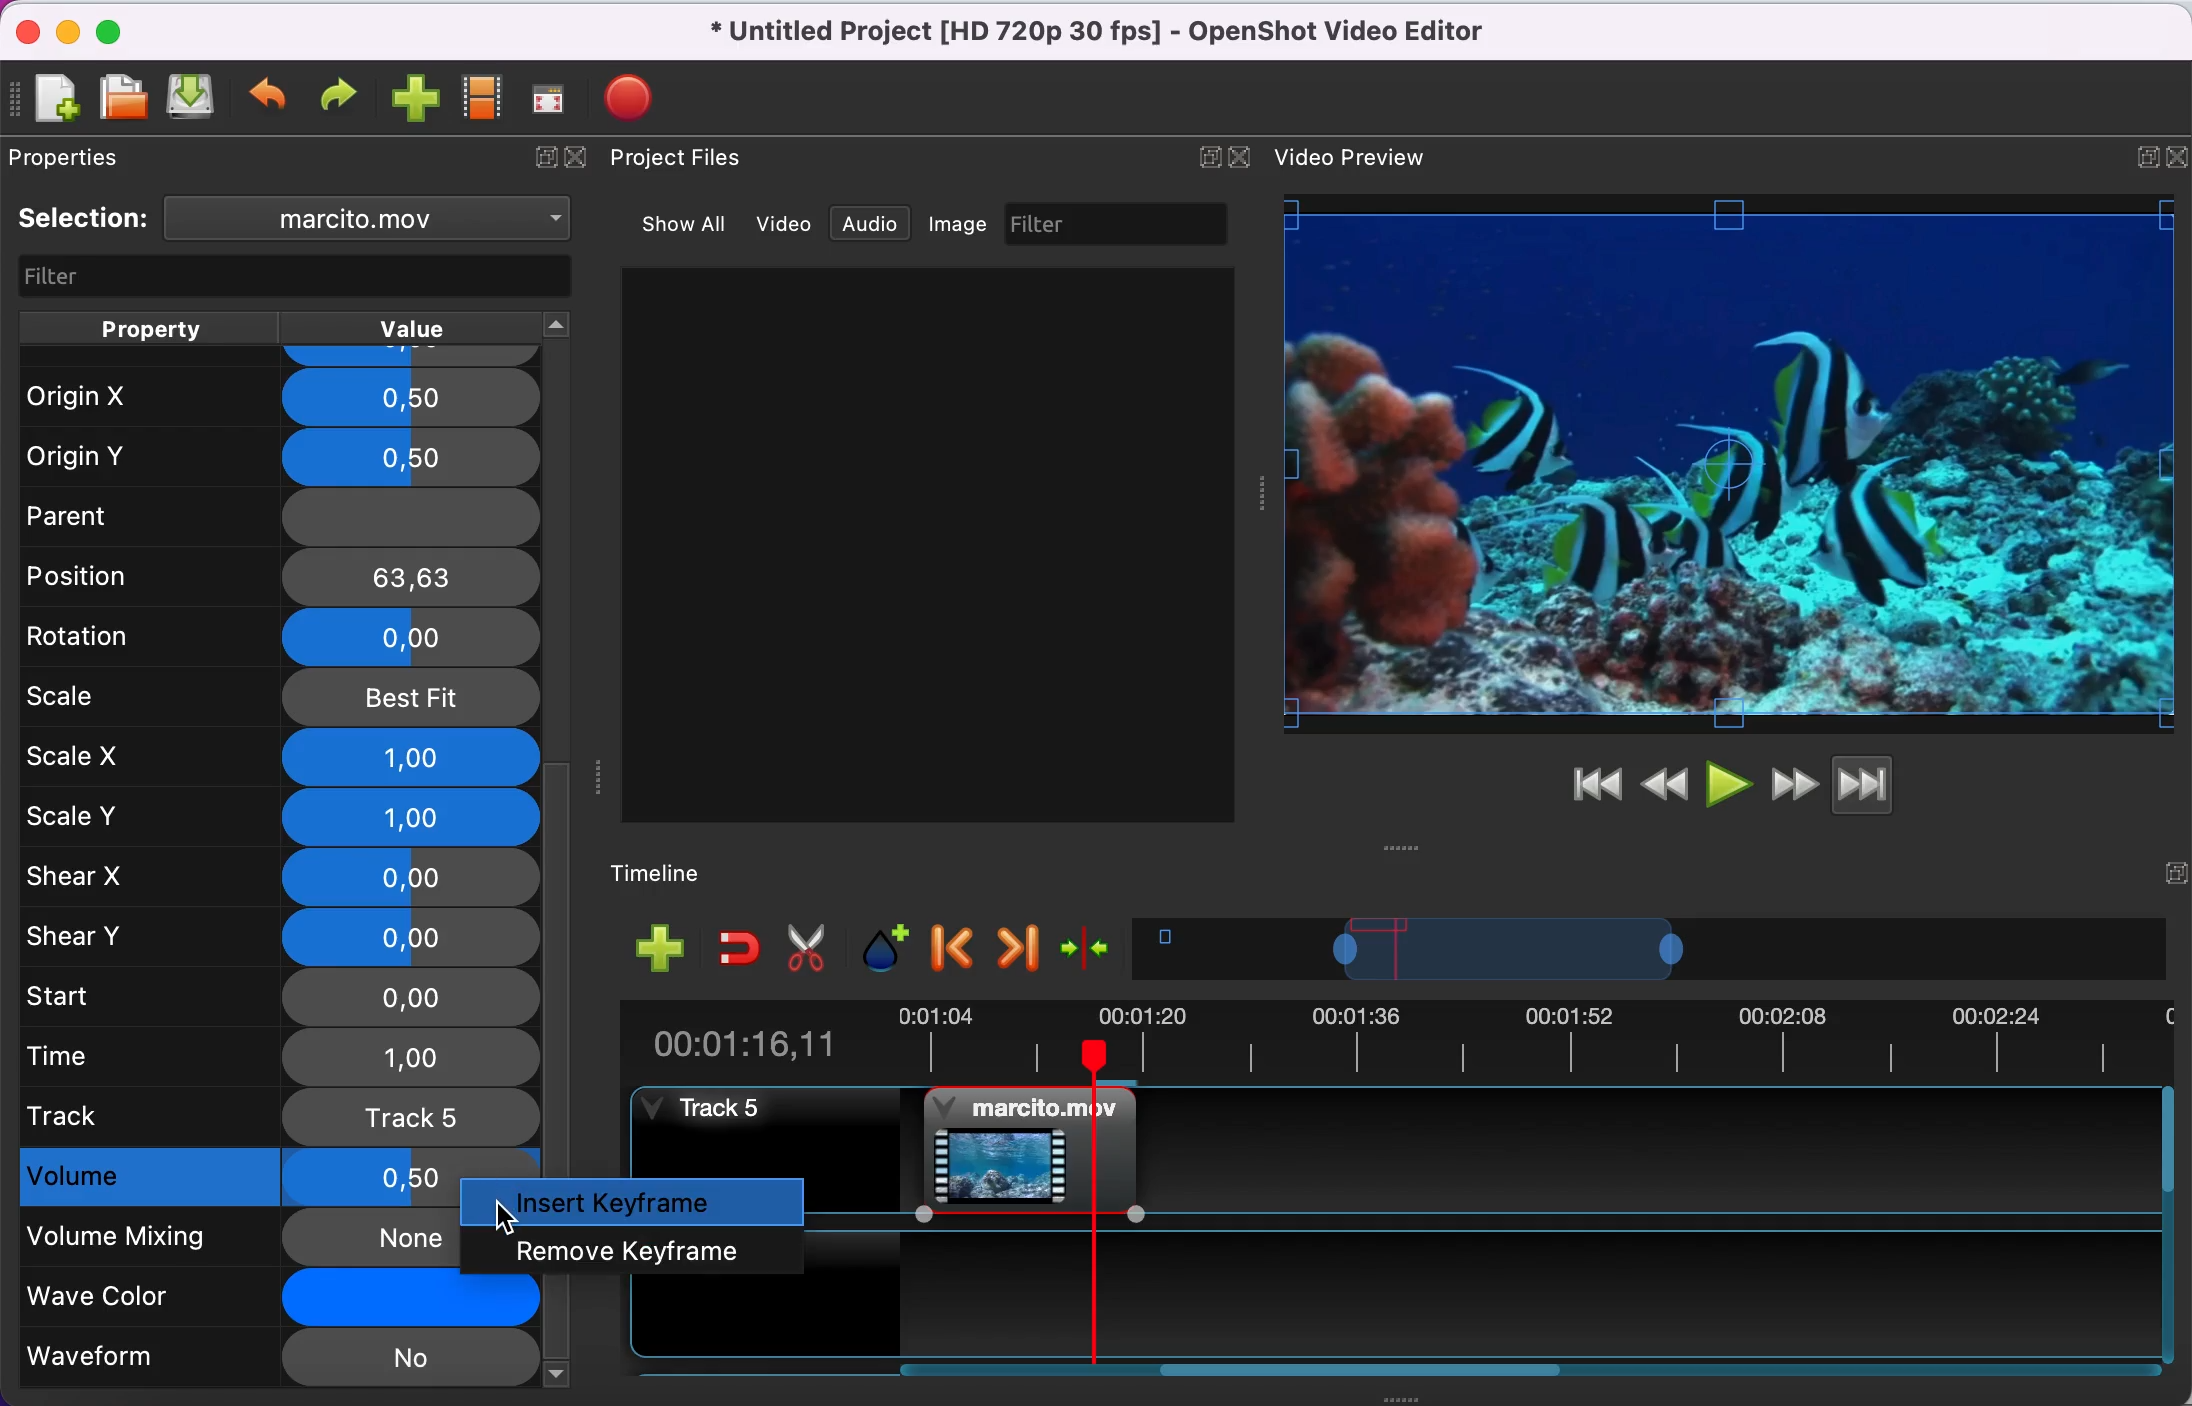 This screenshot has height=1406, width=2192. What do you see at coordinates (675, 221) in the screenshot?
I see `show all` at bounding box center [675, 221].